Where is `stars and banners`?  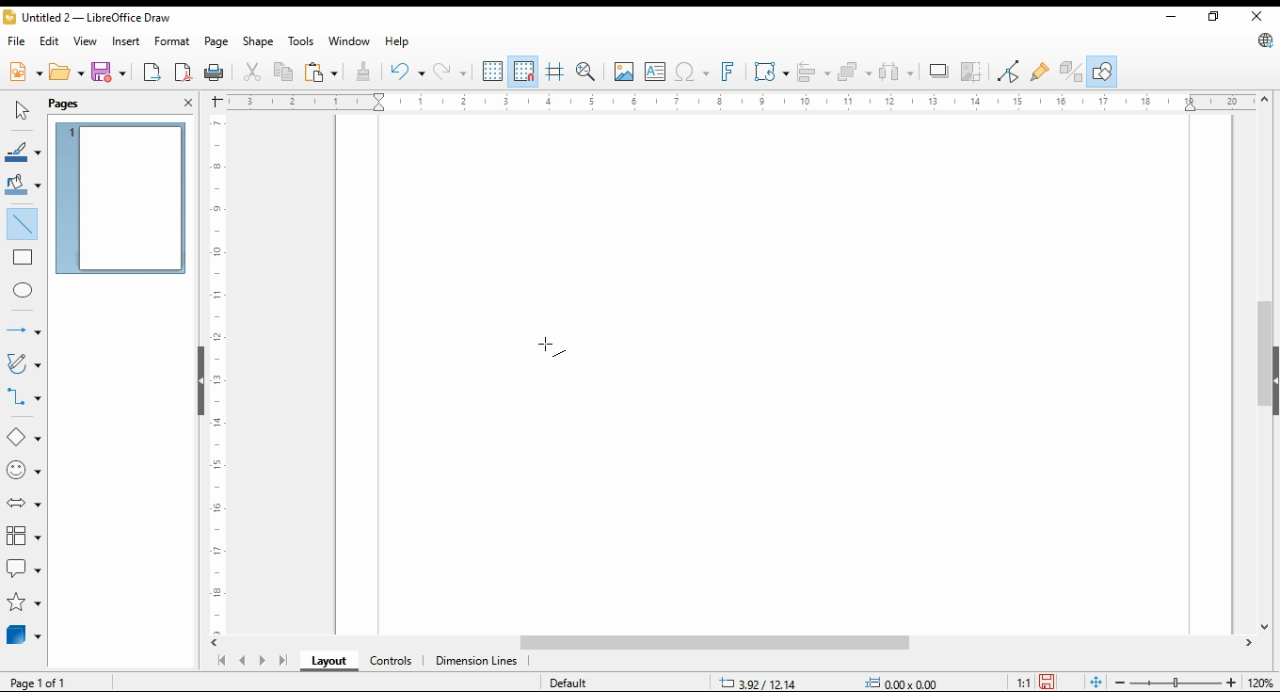 stars and banners is located at coordinates (24, 602).